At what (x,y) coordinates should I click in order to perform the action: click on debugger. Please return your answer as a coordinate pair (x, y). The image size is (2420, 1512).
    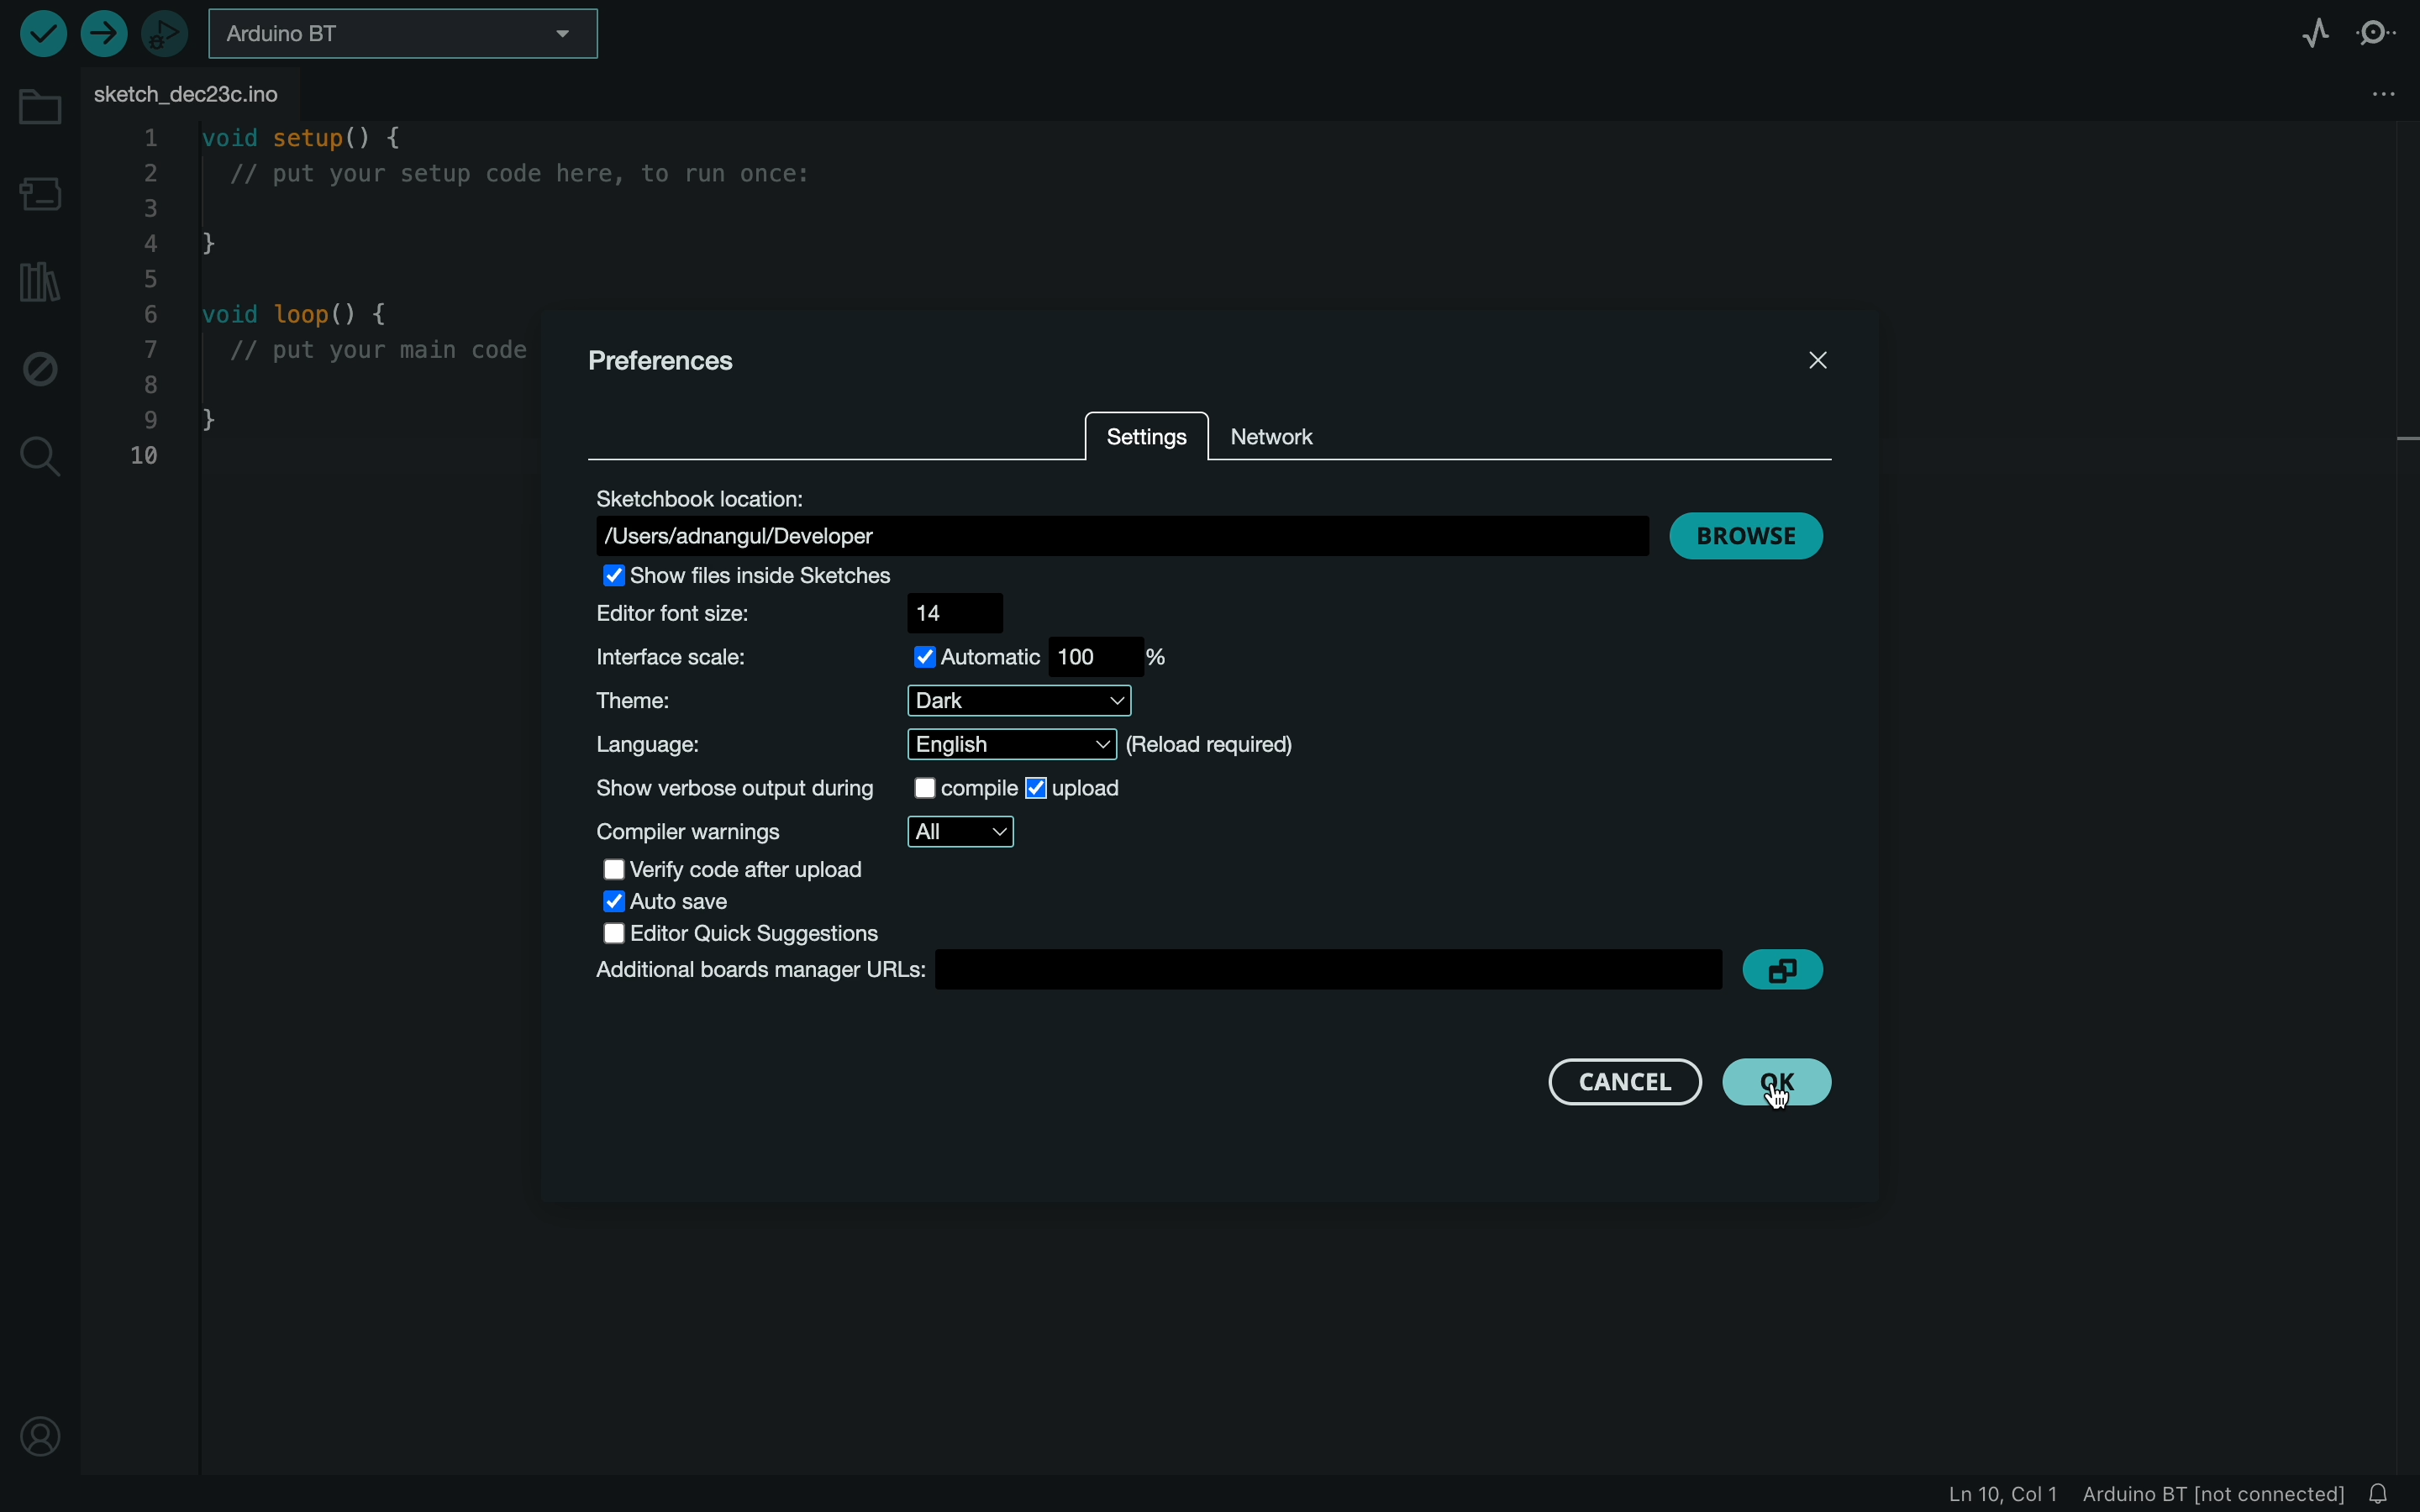
    Looking at the image, I should click on (165, 33).